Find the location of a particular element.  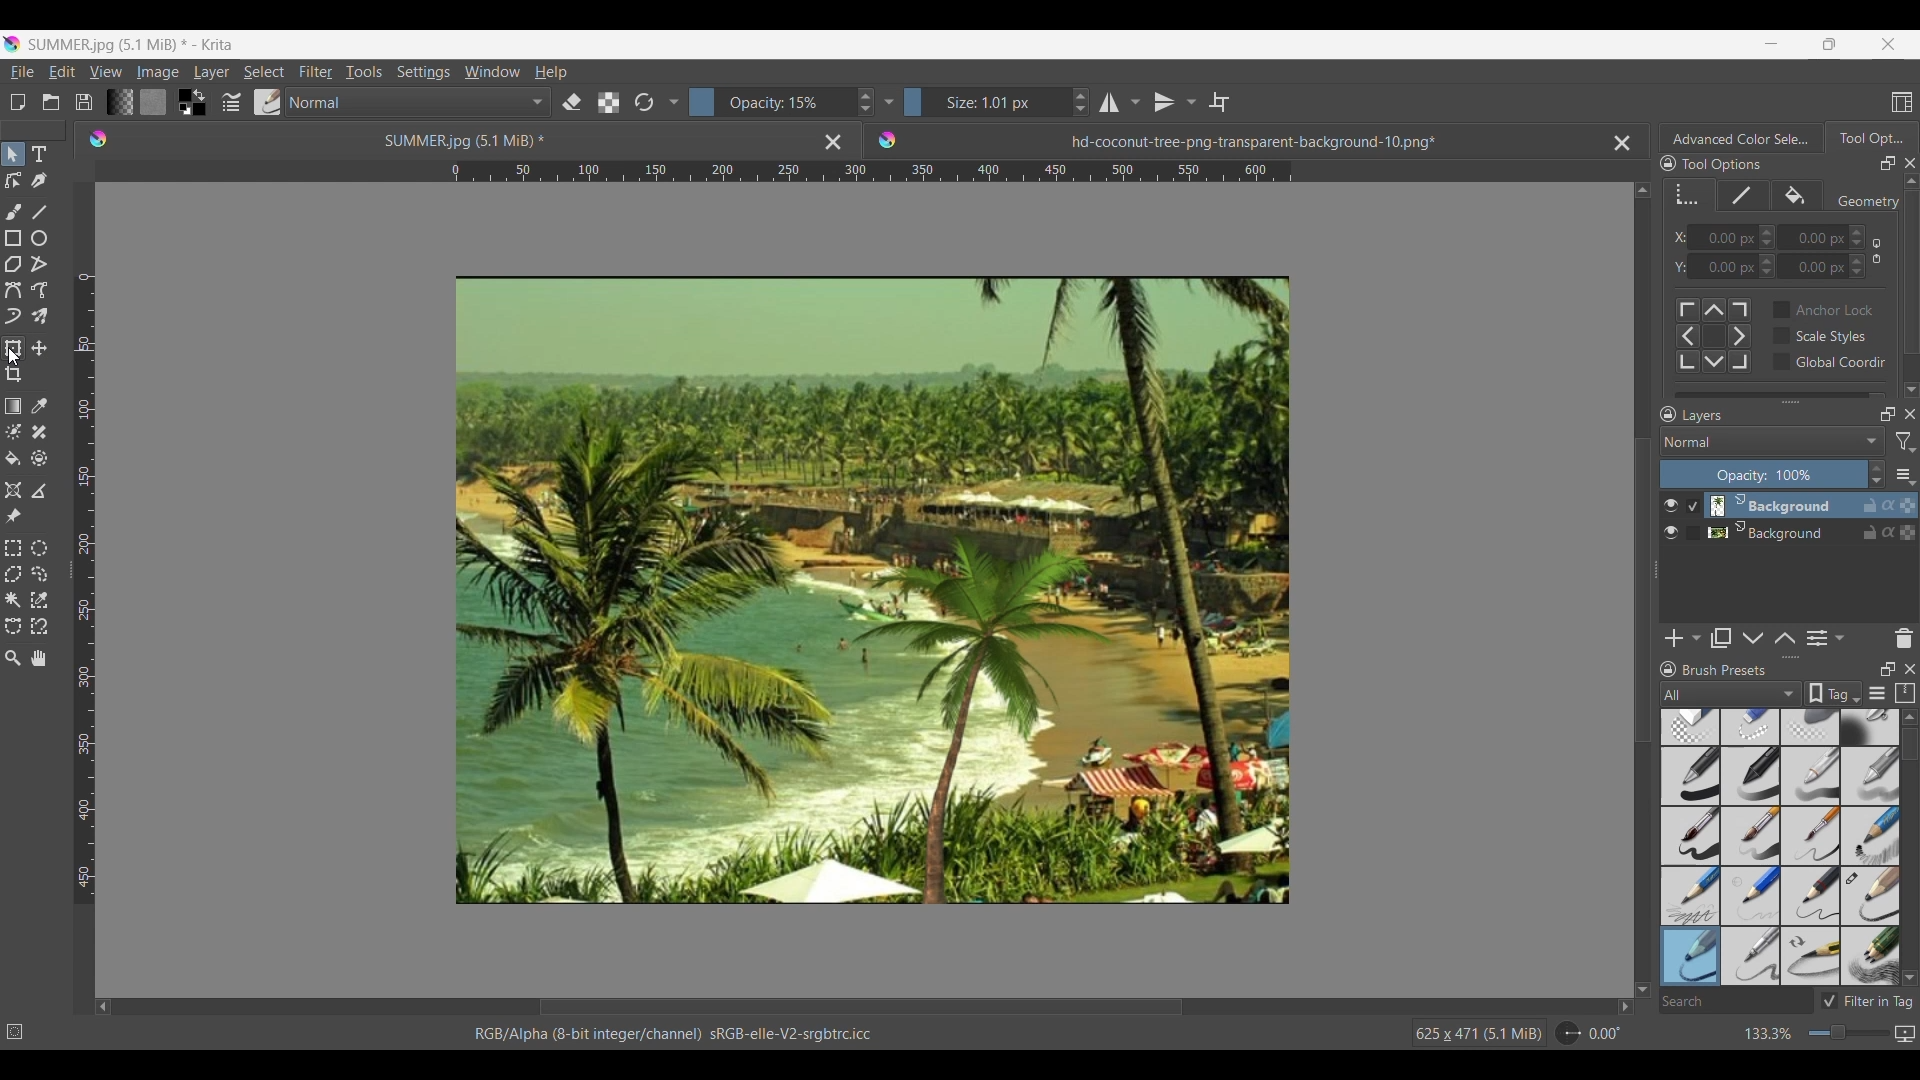

Lock layer is located at coordinates (1870, 505).